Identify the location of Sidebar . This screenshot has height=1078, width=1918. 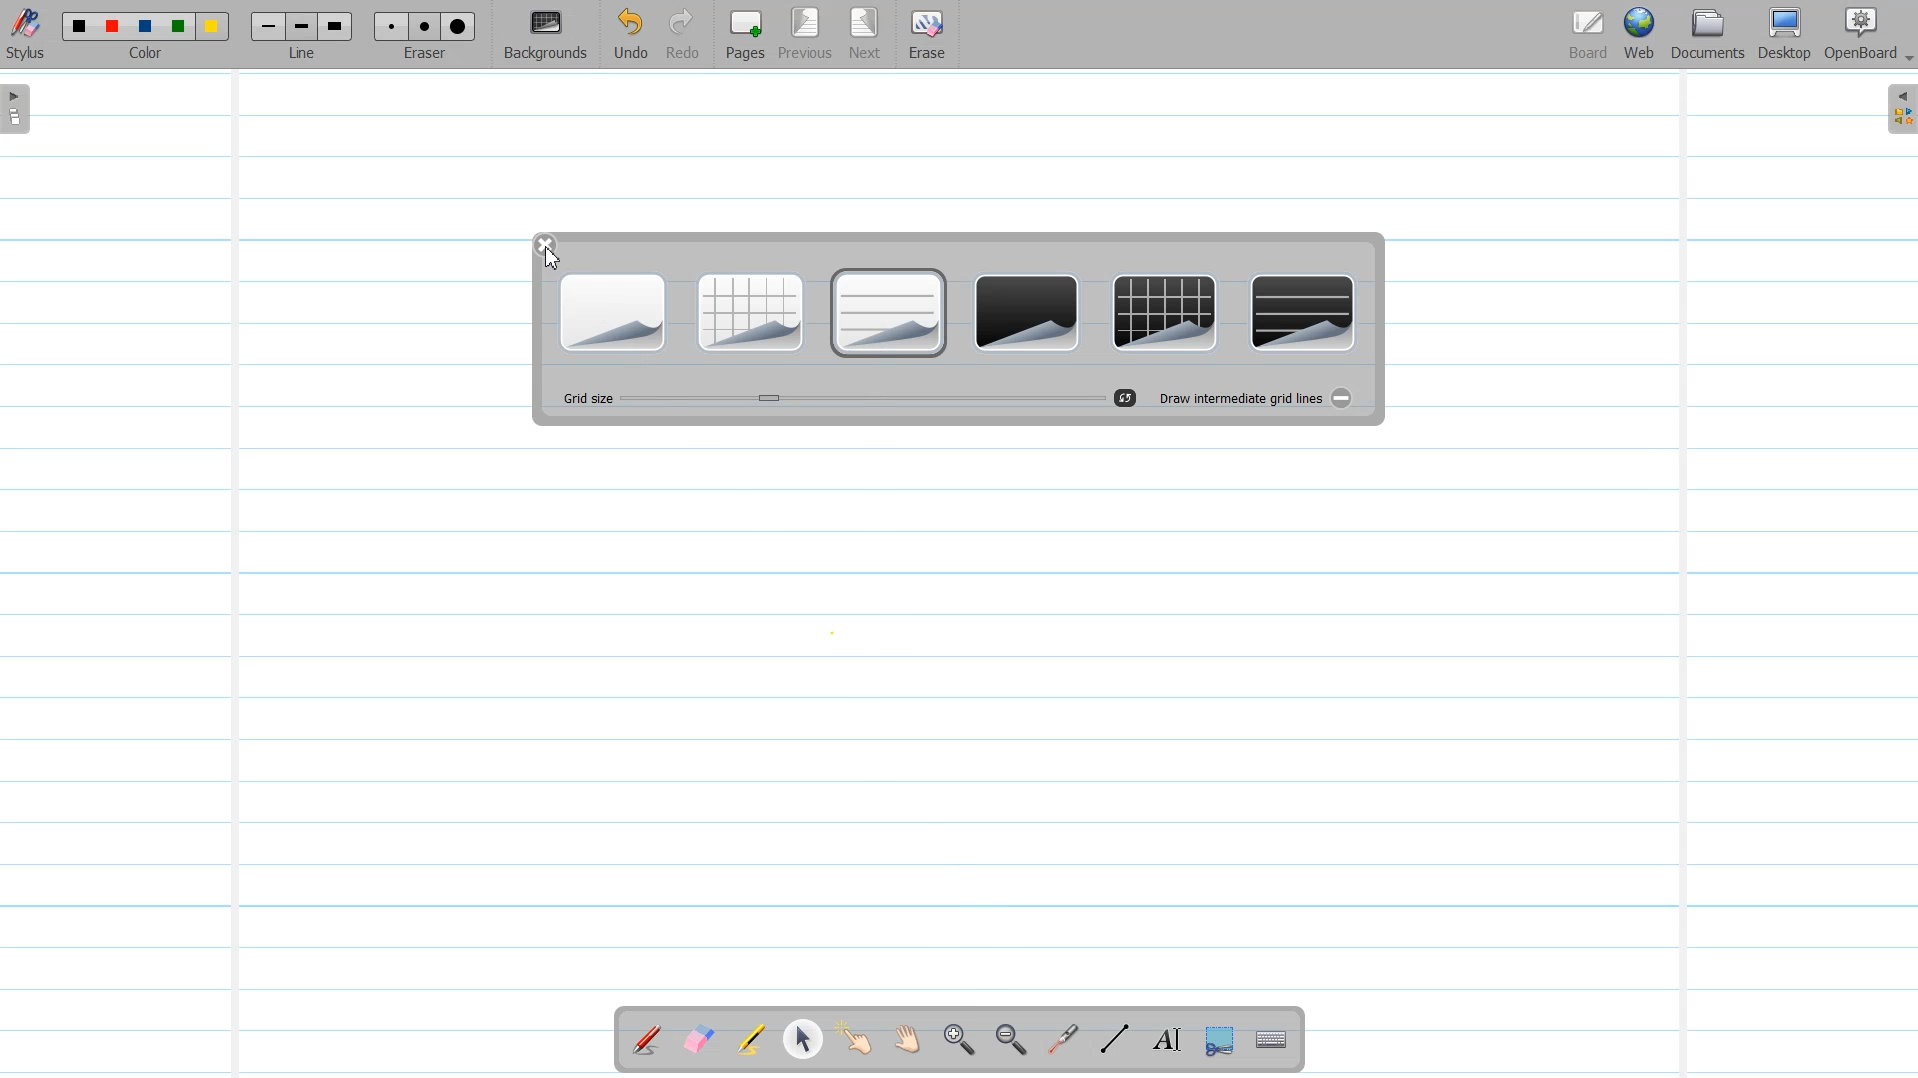
(1898, 109).